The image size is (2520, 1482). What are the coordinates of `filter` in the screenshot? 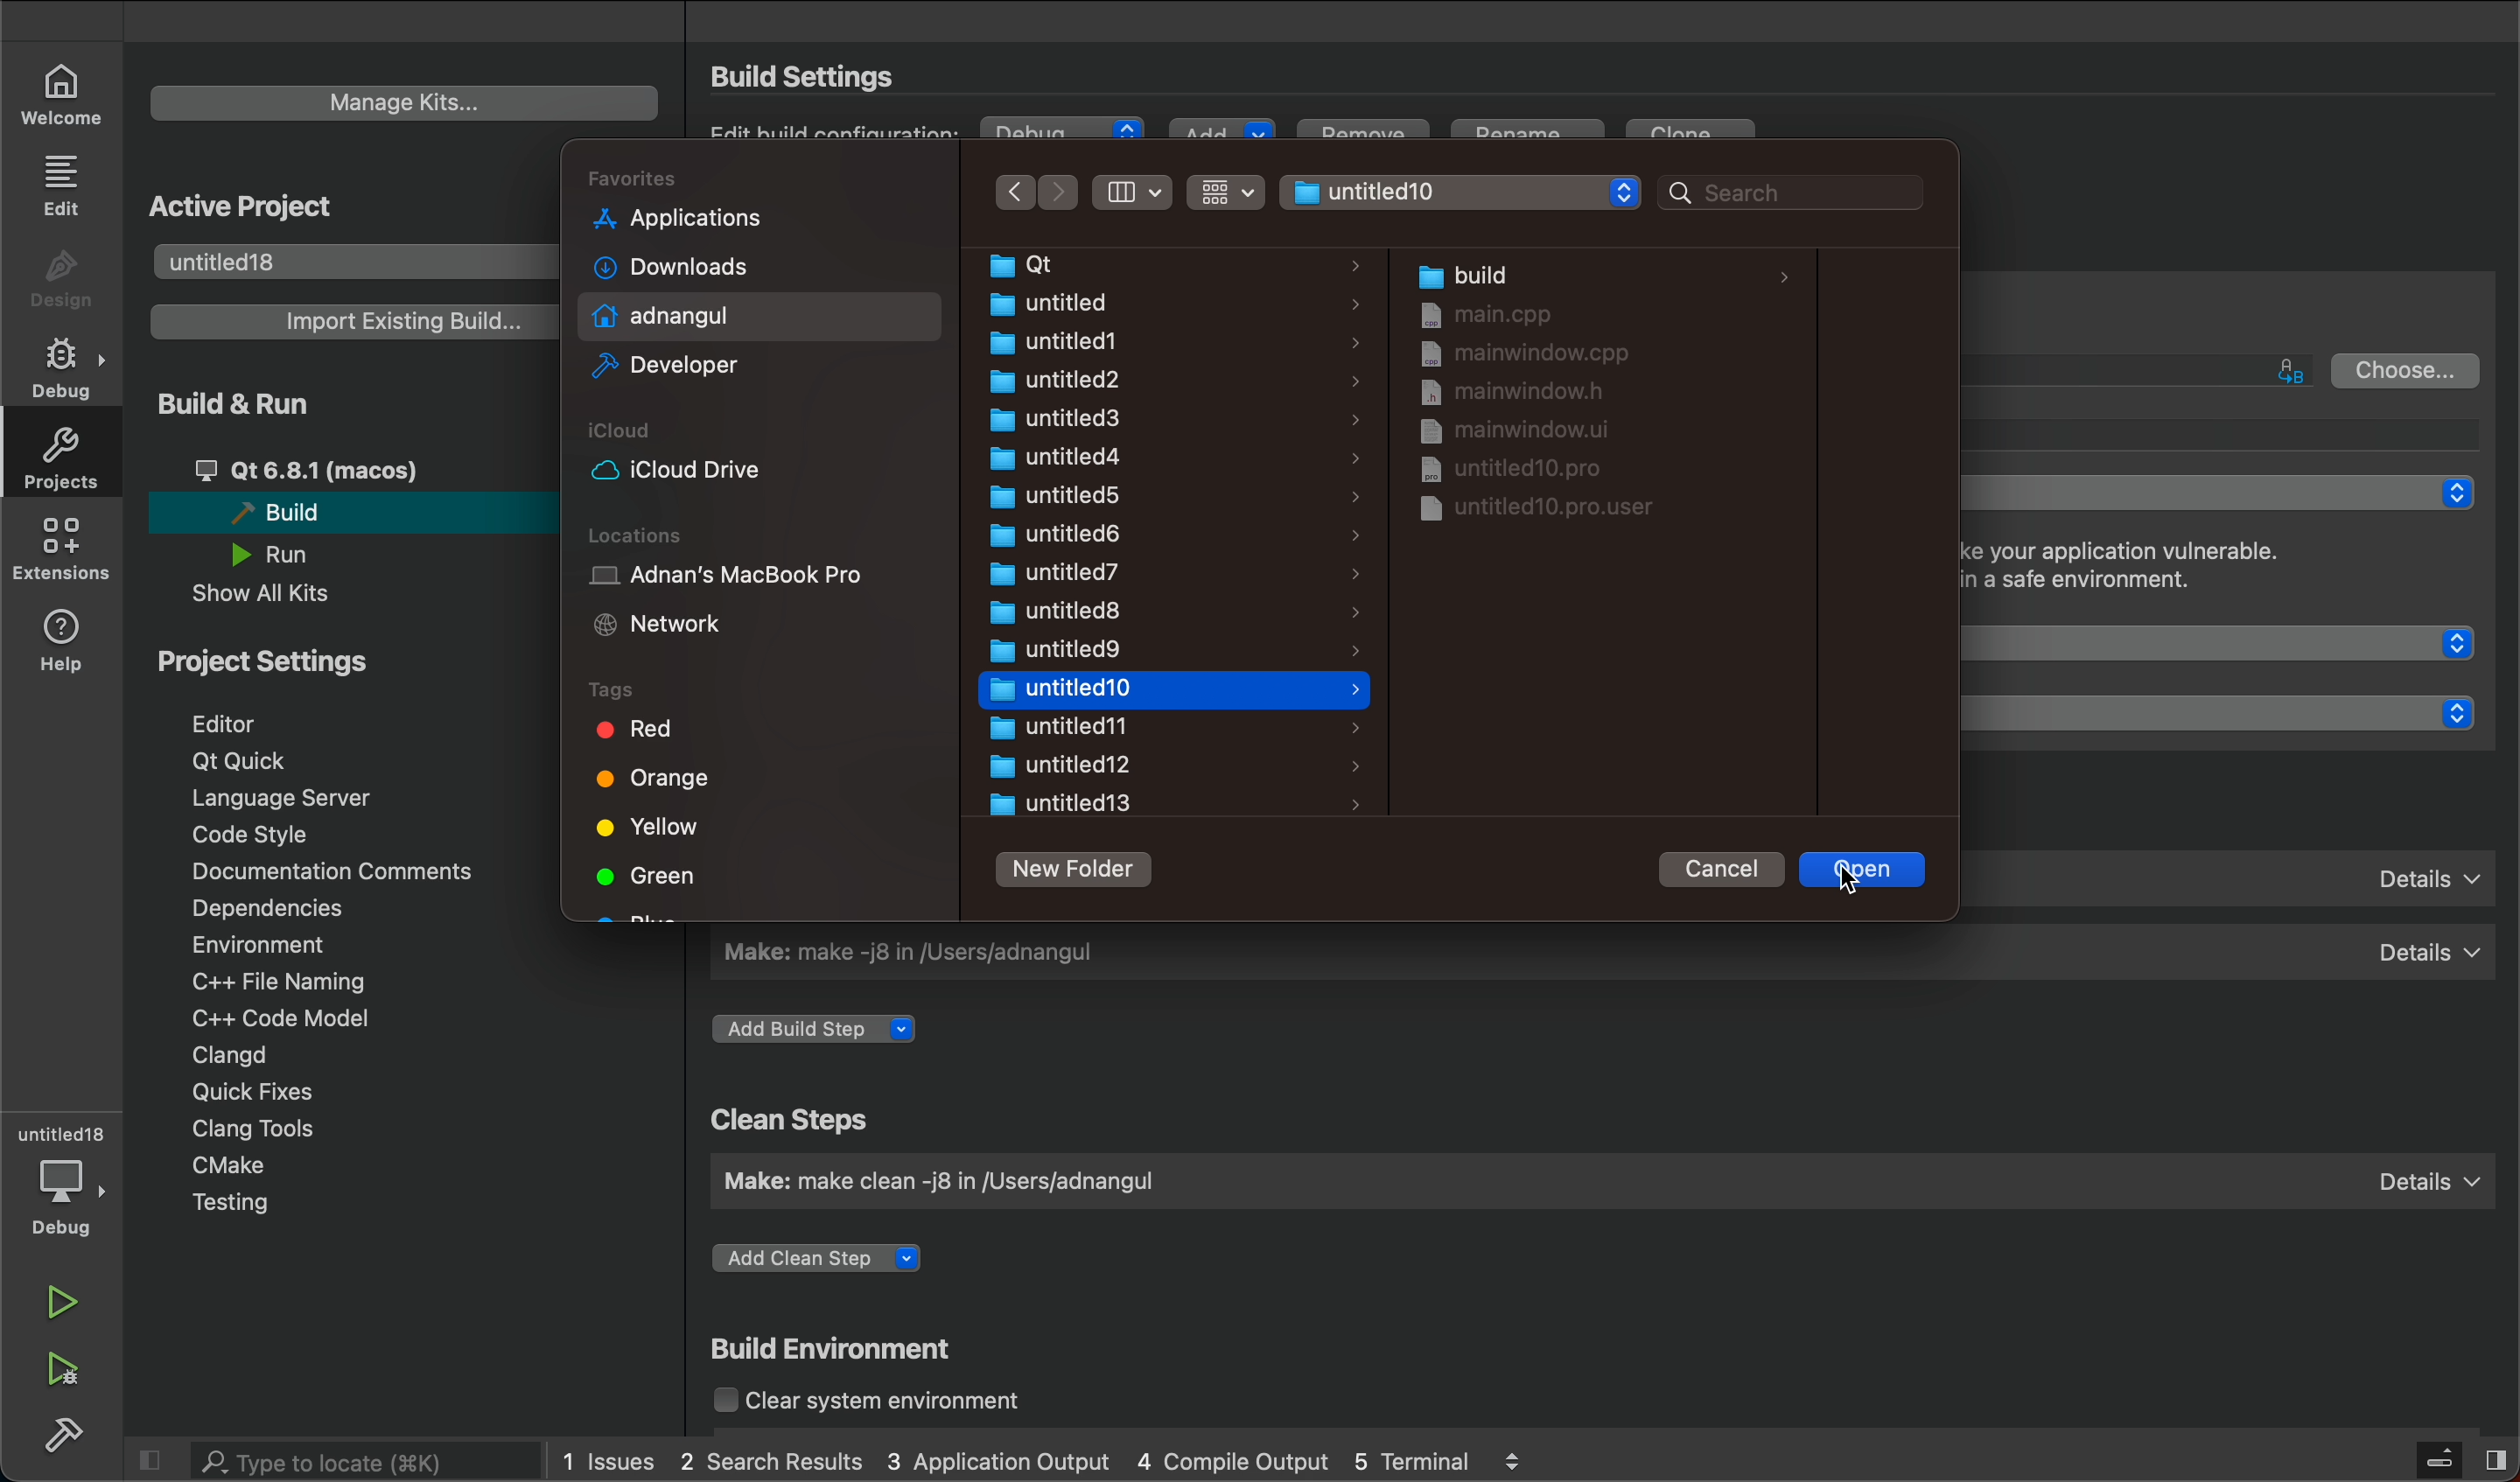 It's located at (1231, 191).